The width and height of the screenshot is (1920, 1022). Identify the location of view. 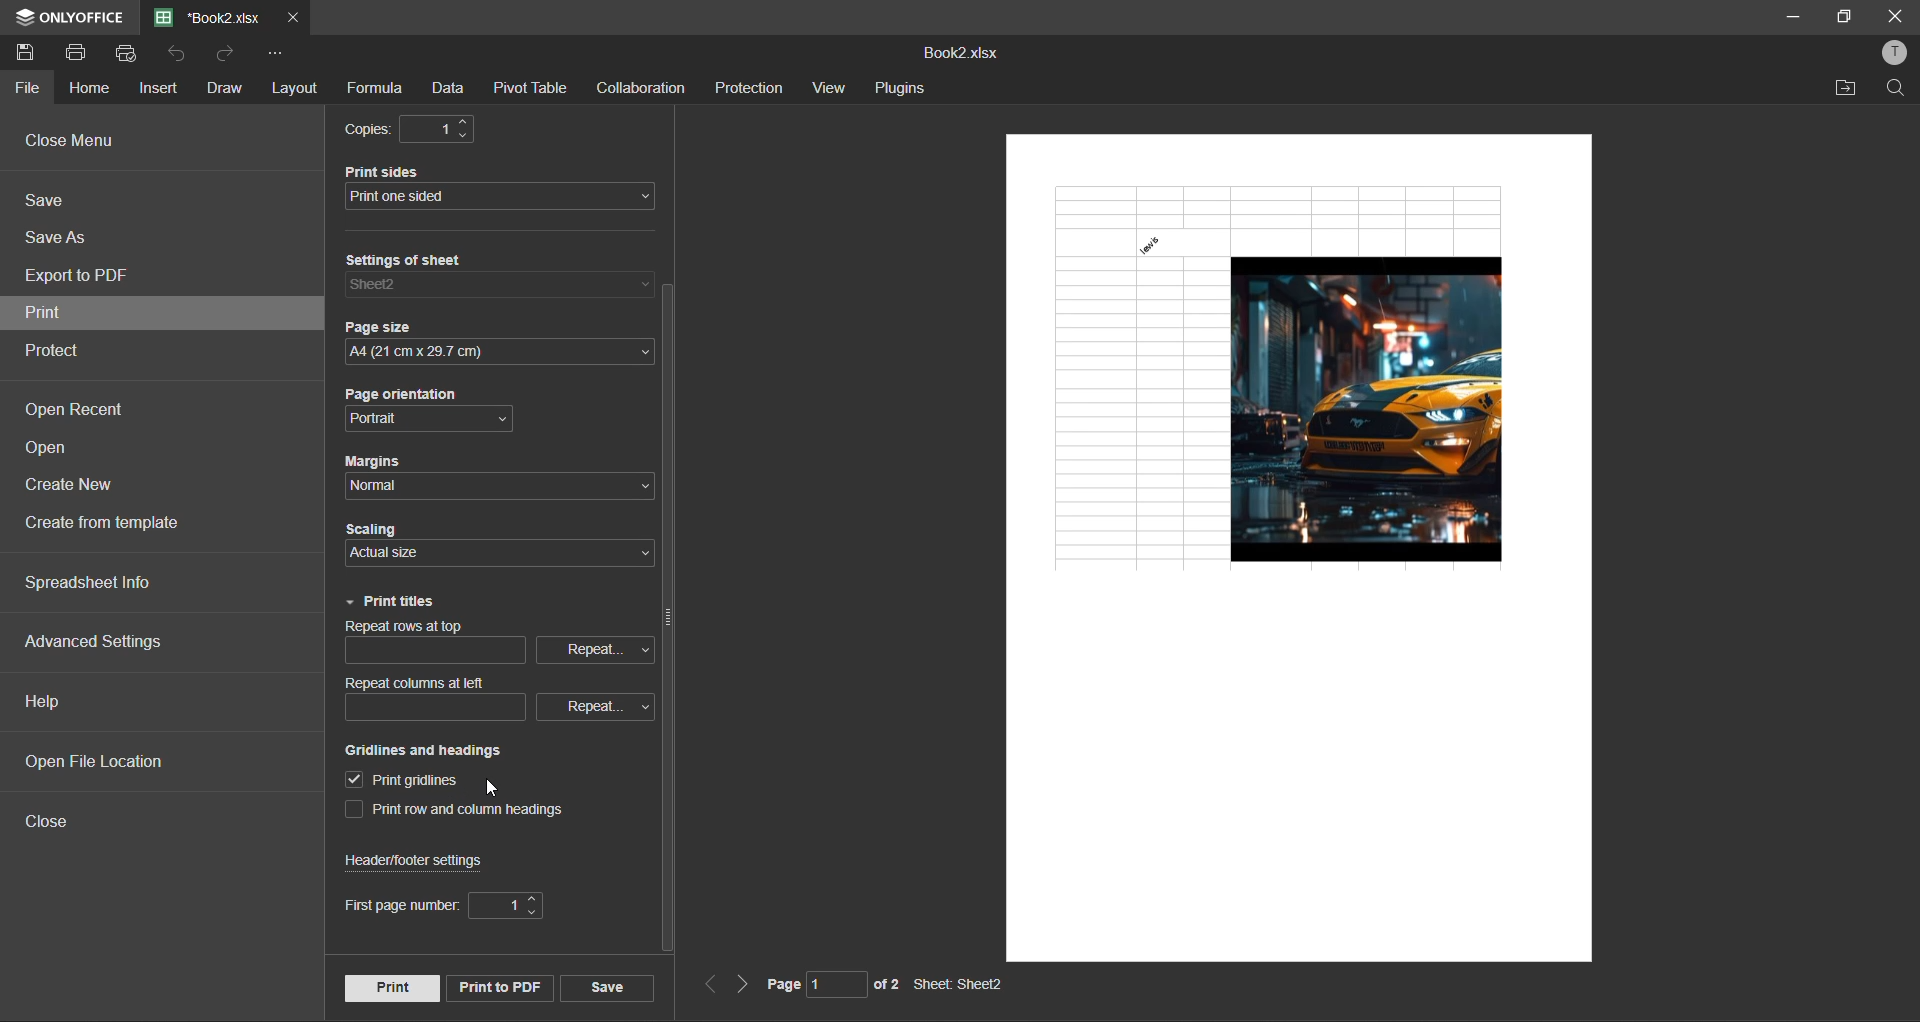
(827, 87).